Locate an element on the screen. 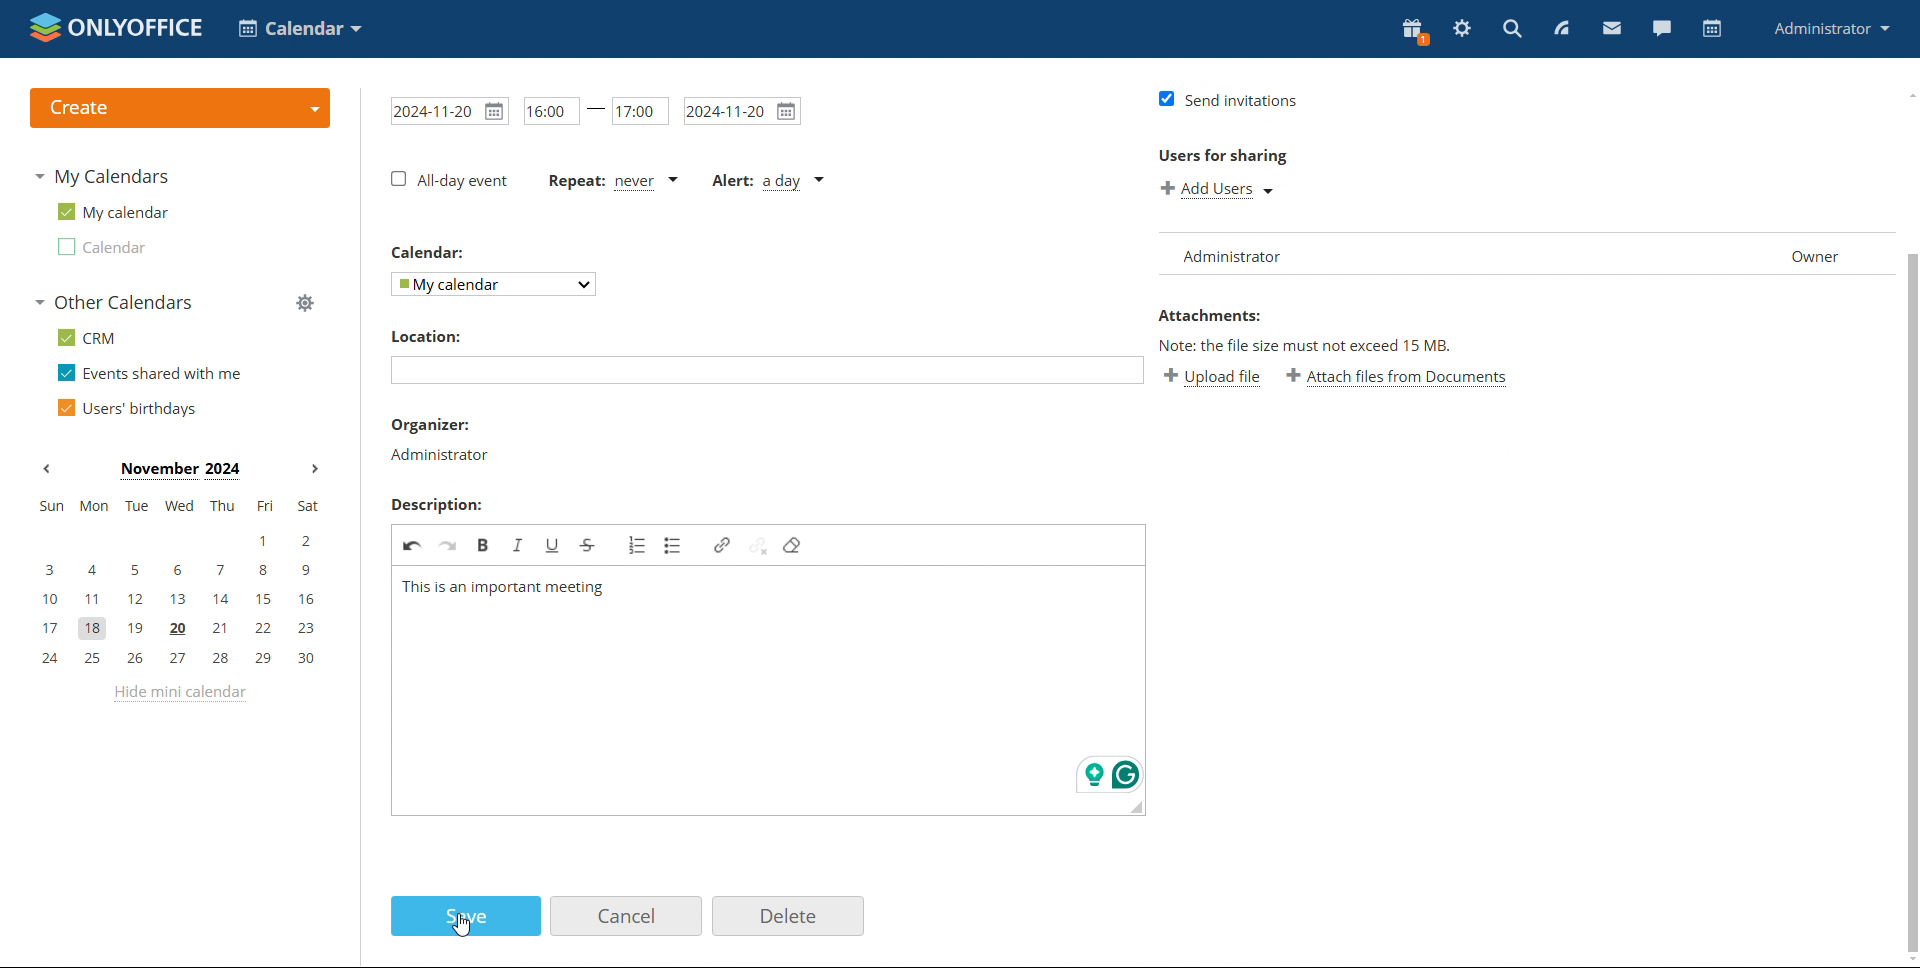  save is located at coordinates (466, 916).